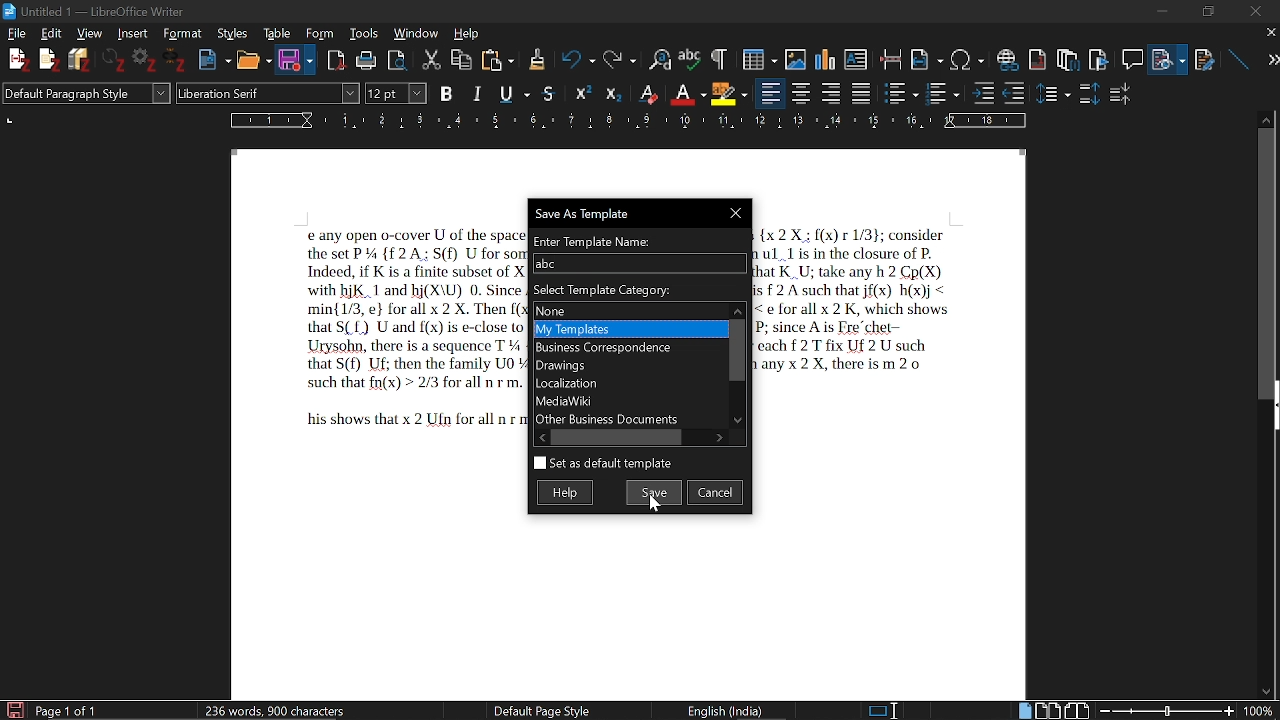 This screenshot has width=1280, height=720. Describe the element at coordinates (1171, 56) in the screenshot. I see `File` at that location.